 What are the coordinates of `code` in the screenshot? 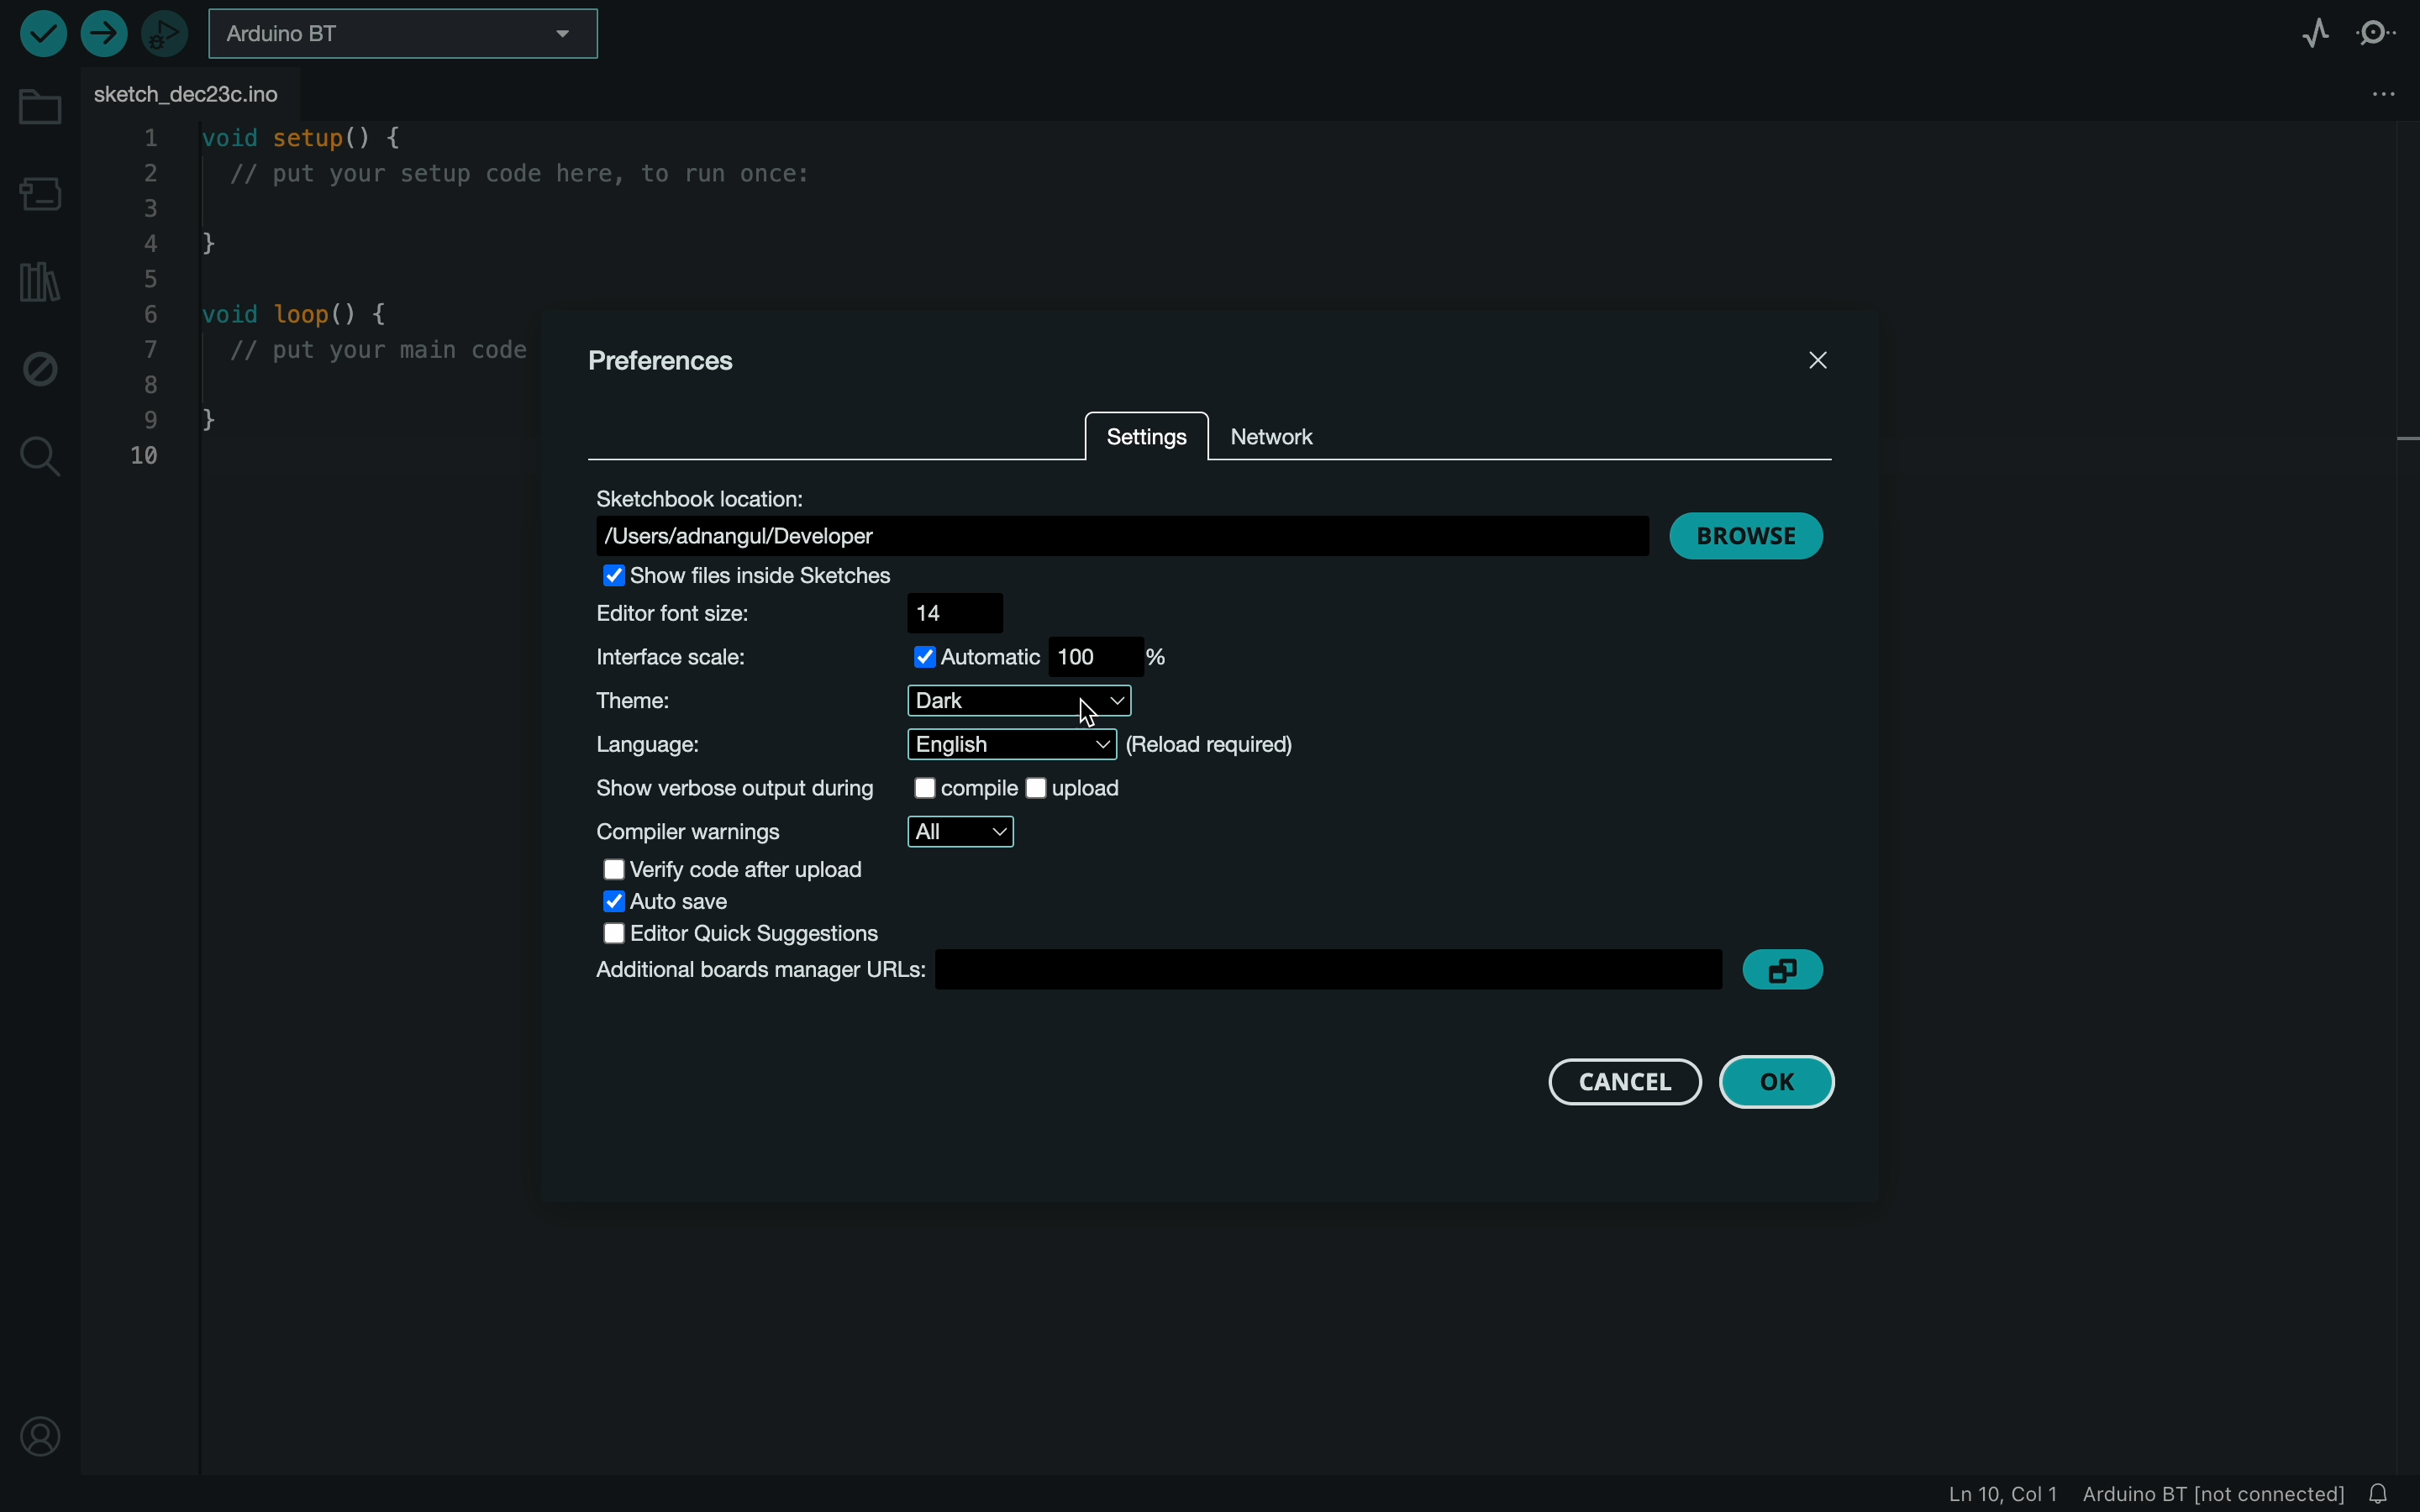 It's located at (333, 301).